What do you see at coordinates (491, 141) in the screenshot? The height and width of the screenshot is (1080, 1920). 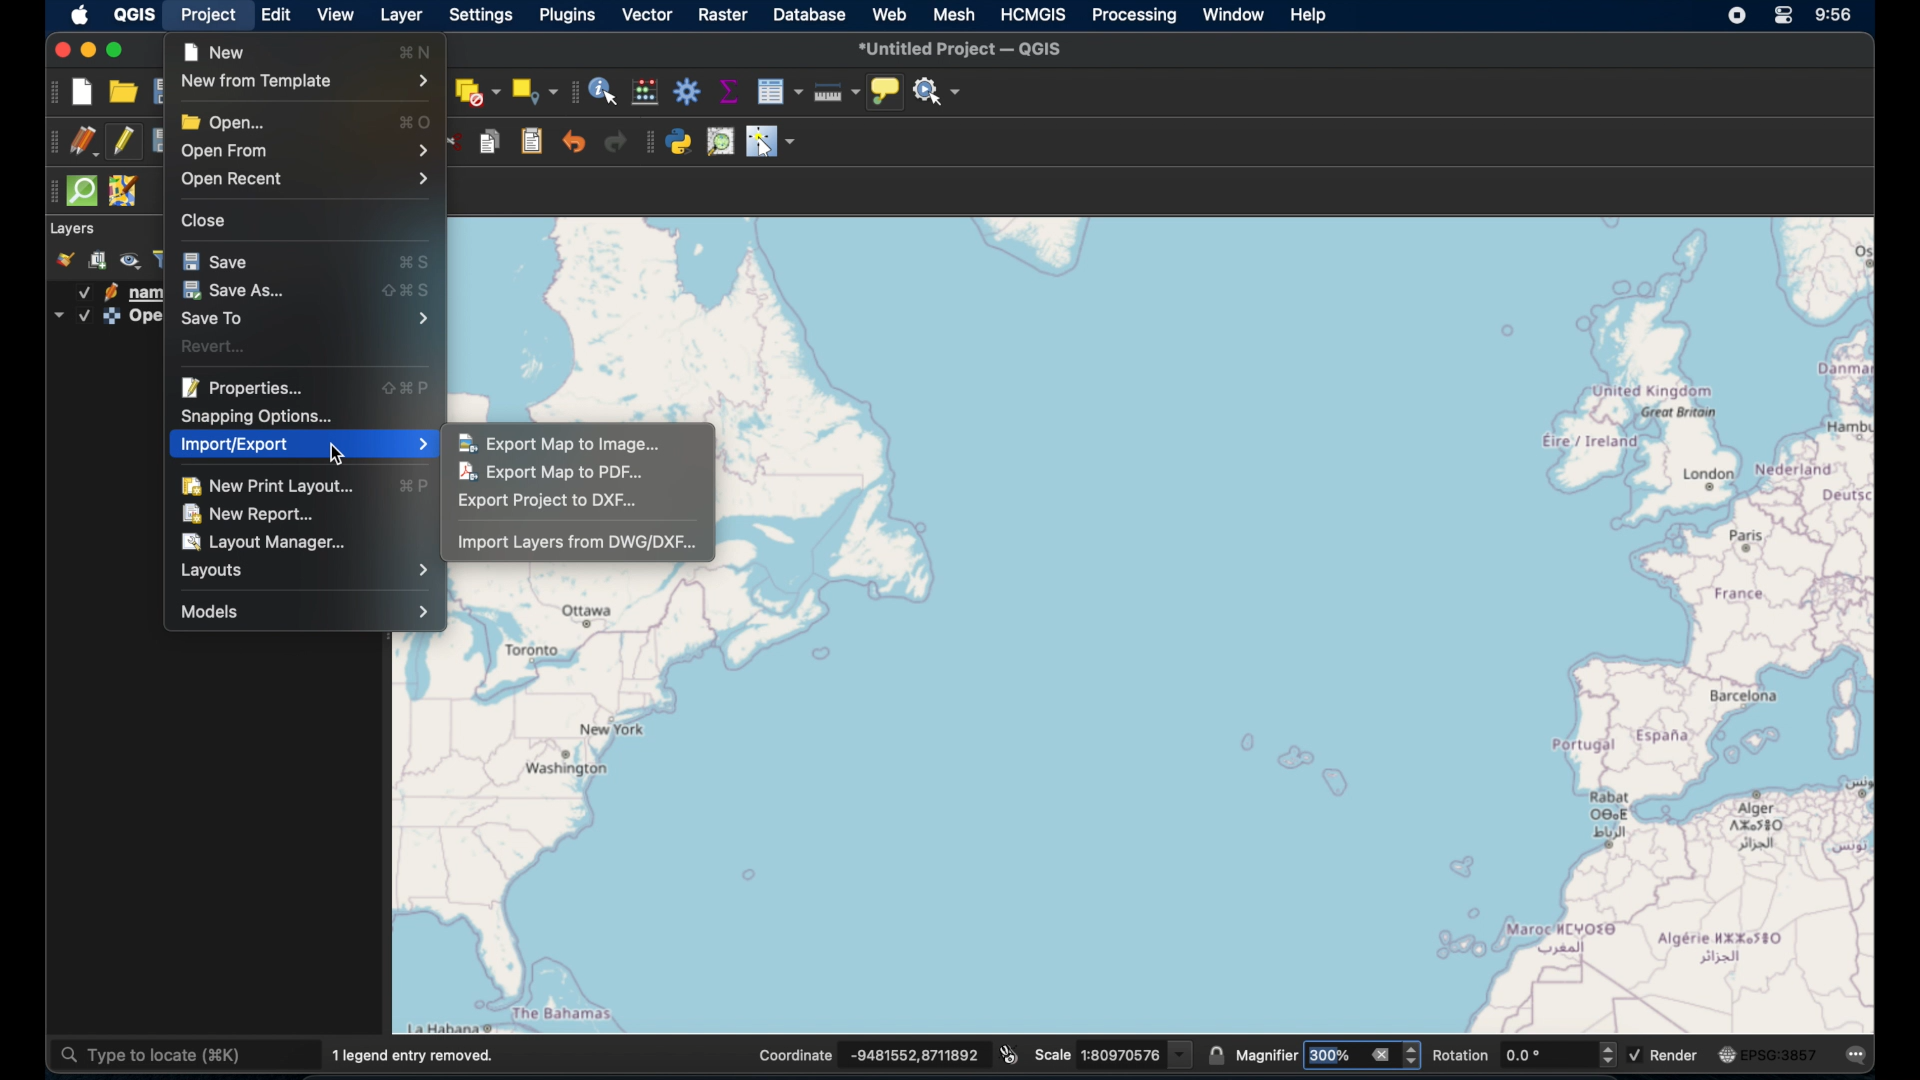 I see `copy features` at bounding box center [491, 141].